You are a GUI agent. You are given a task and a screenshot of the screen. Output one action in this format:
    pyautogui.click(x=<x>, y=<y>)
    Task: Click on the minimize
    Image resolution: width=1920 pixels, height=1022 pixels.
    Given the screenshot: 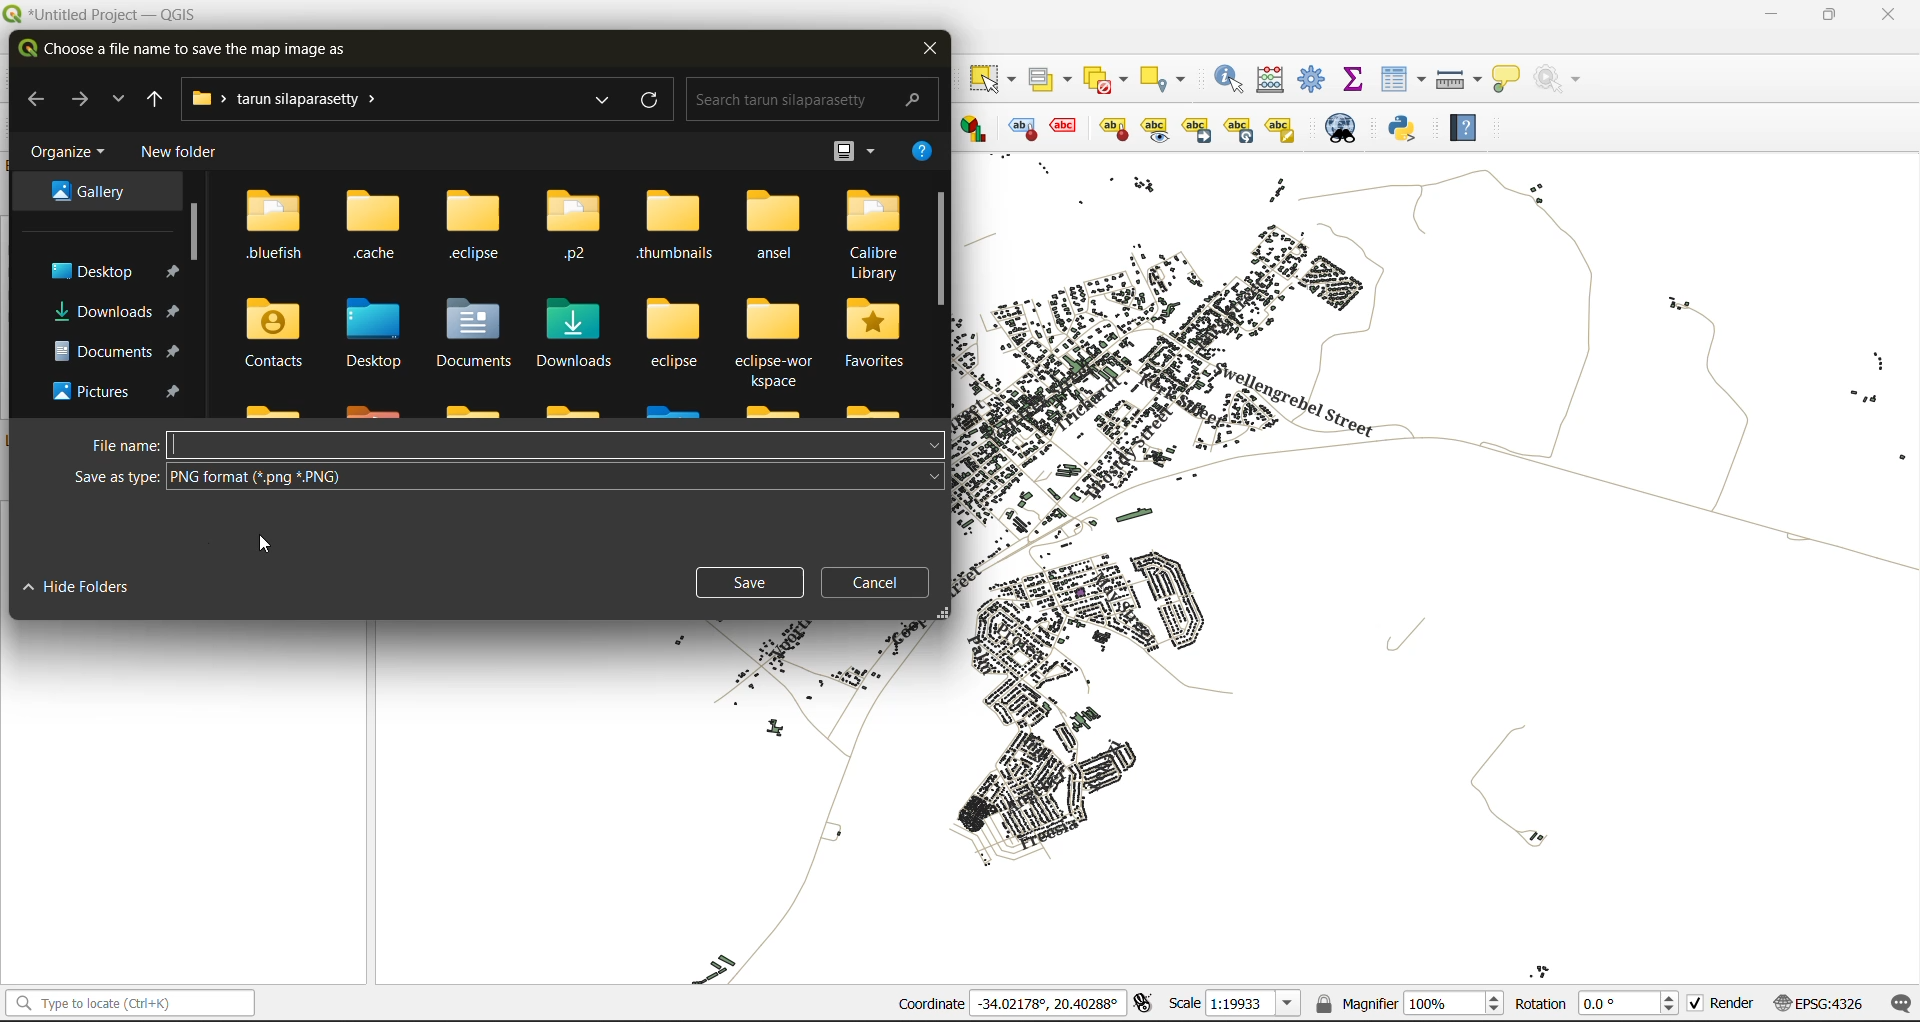 What is the action you would take?
    pyautogui.click(x=1770, y=15)
    